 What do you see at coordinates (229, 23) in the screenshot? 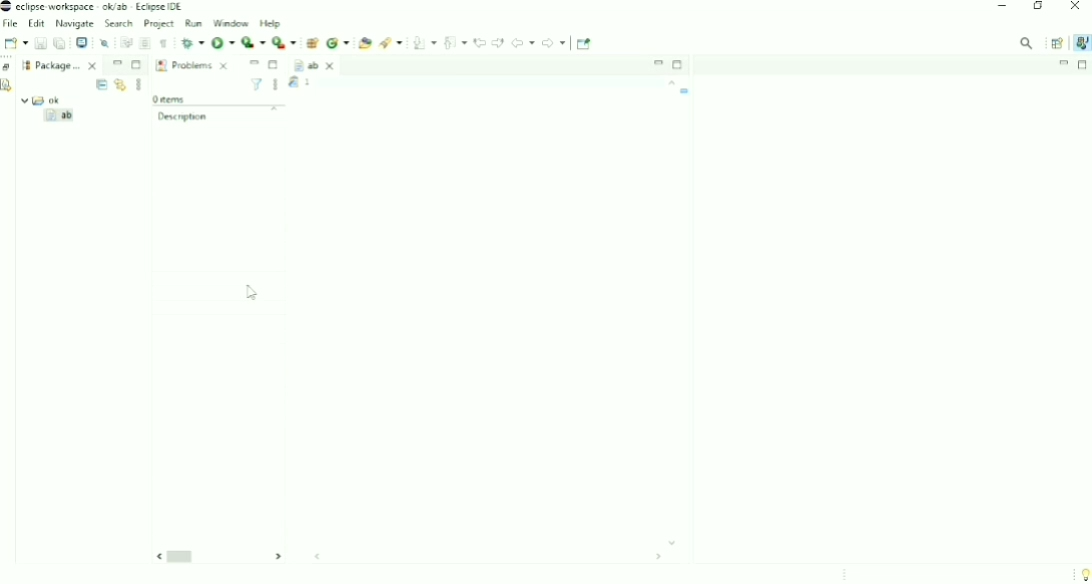
I see `Window` at bounding box center [229, 23].